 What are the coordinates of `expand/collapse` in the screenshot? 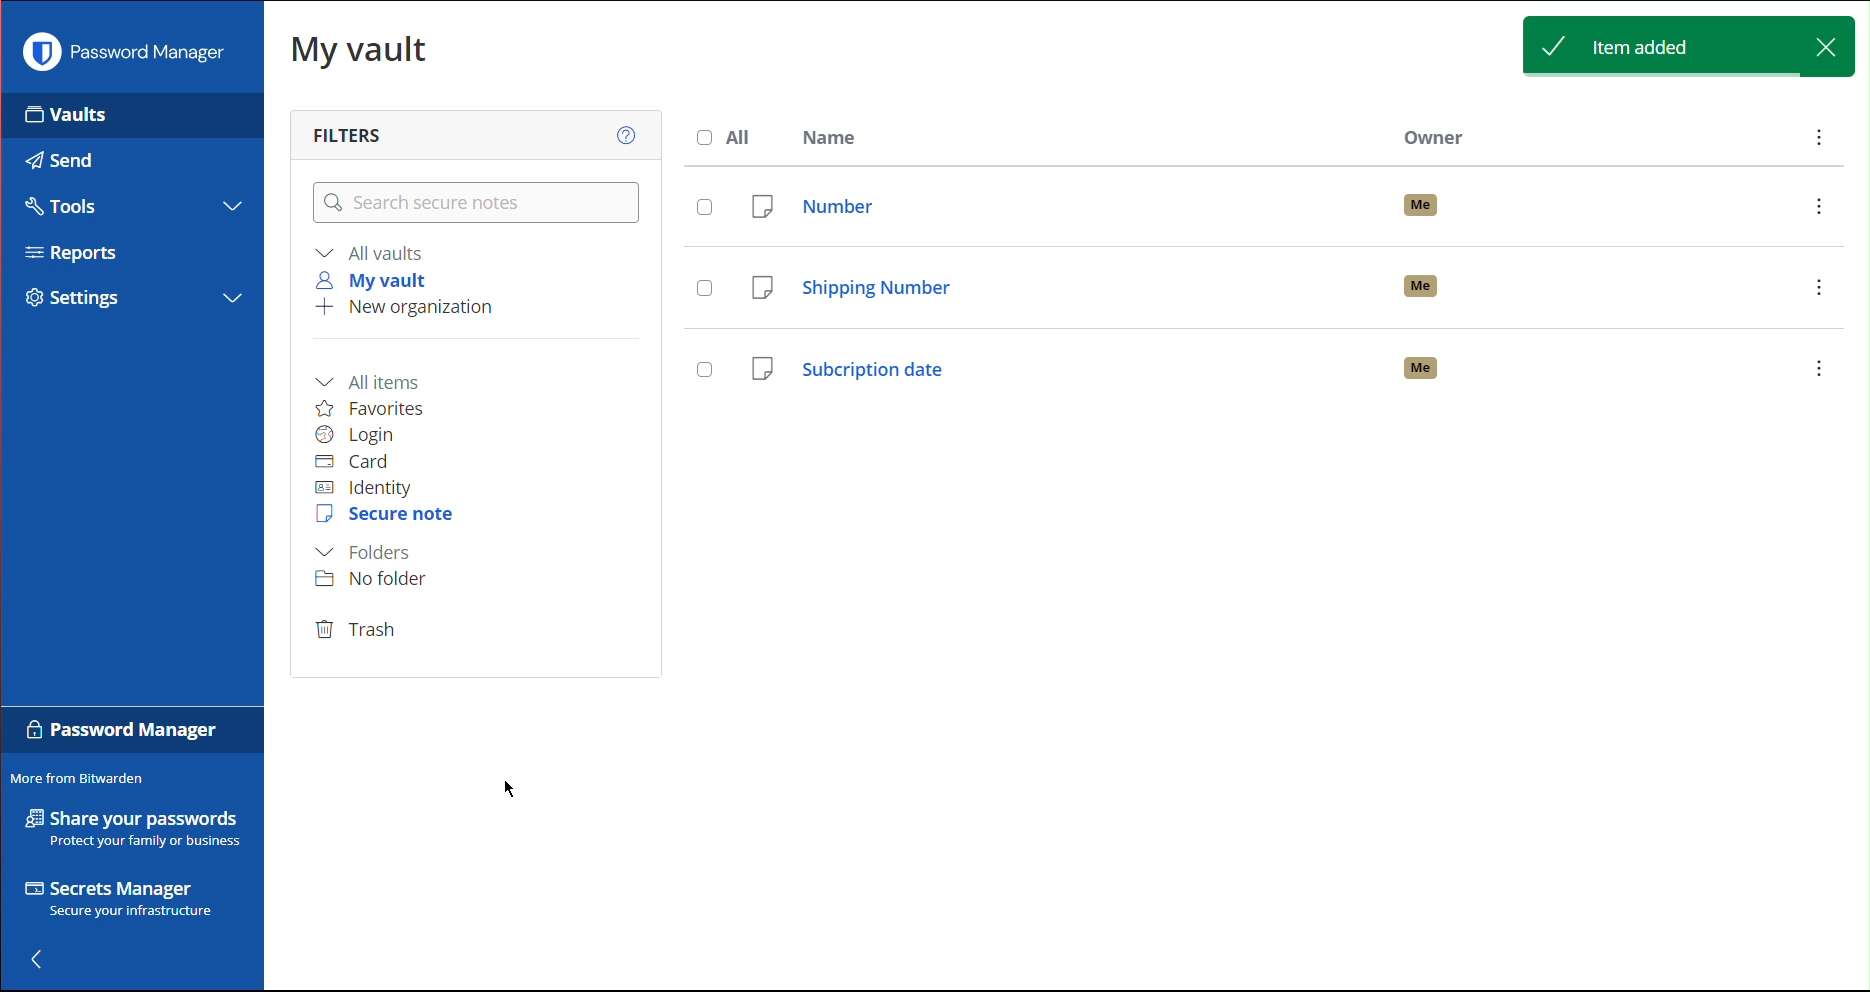 It's located at (232, 206).